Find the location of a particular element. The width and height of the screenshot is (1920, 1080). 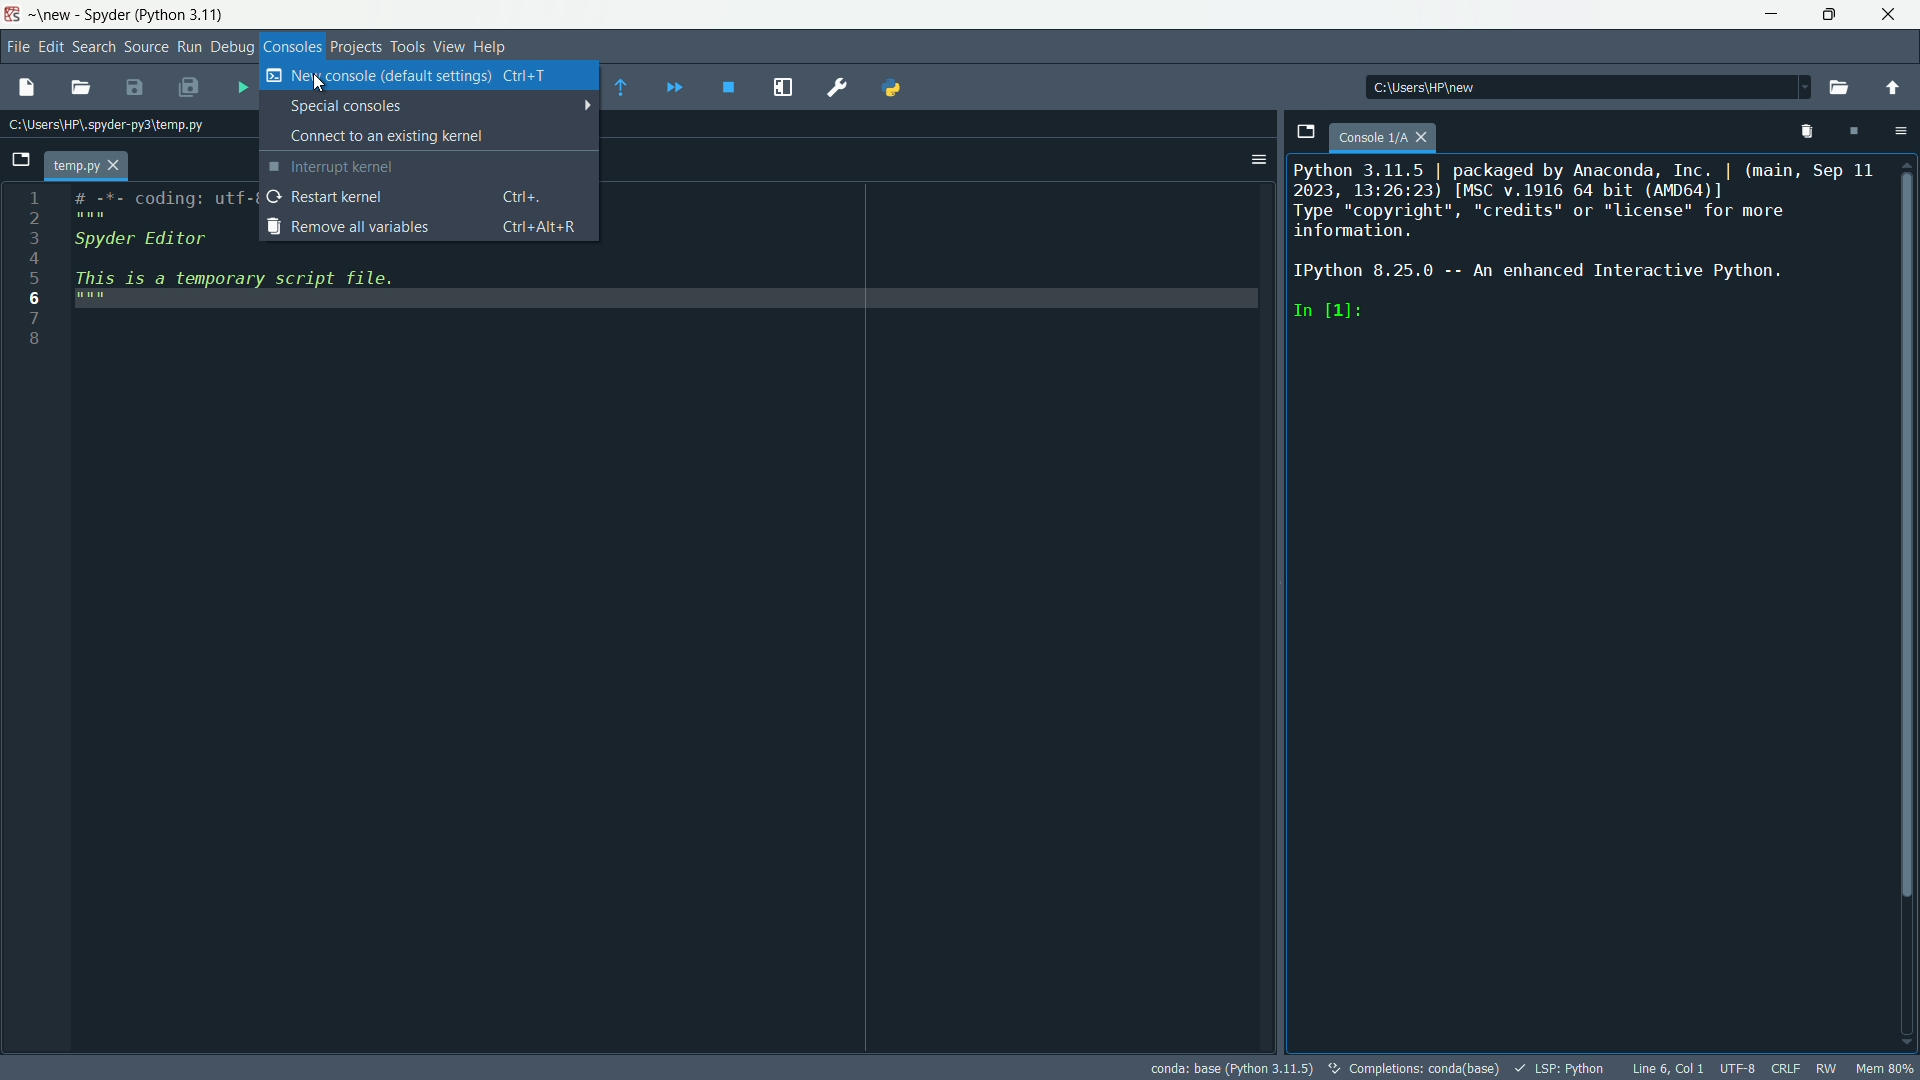

close is located at coordinates (1426, 138).